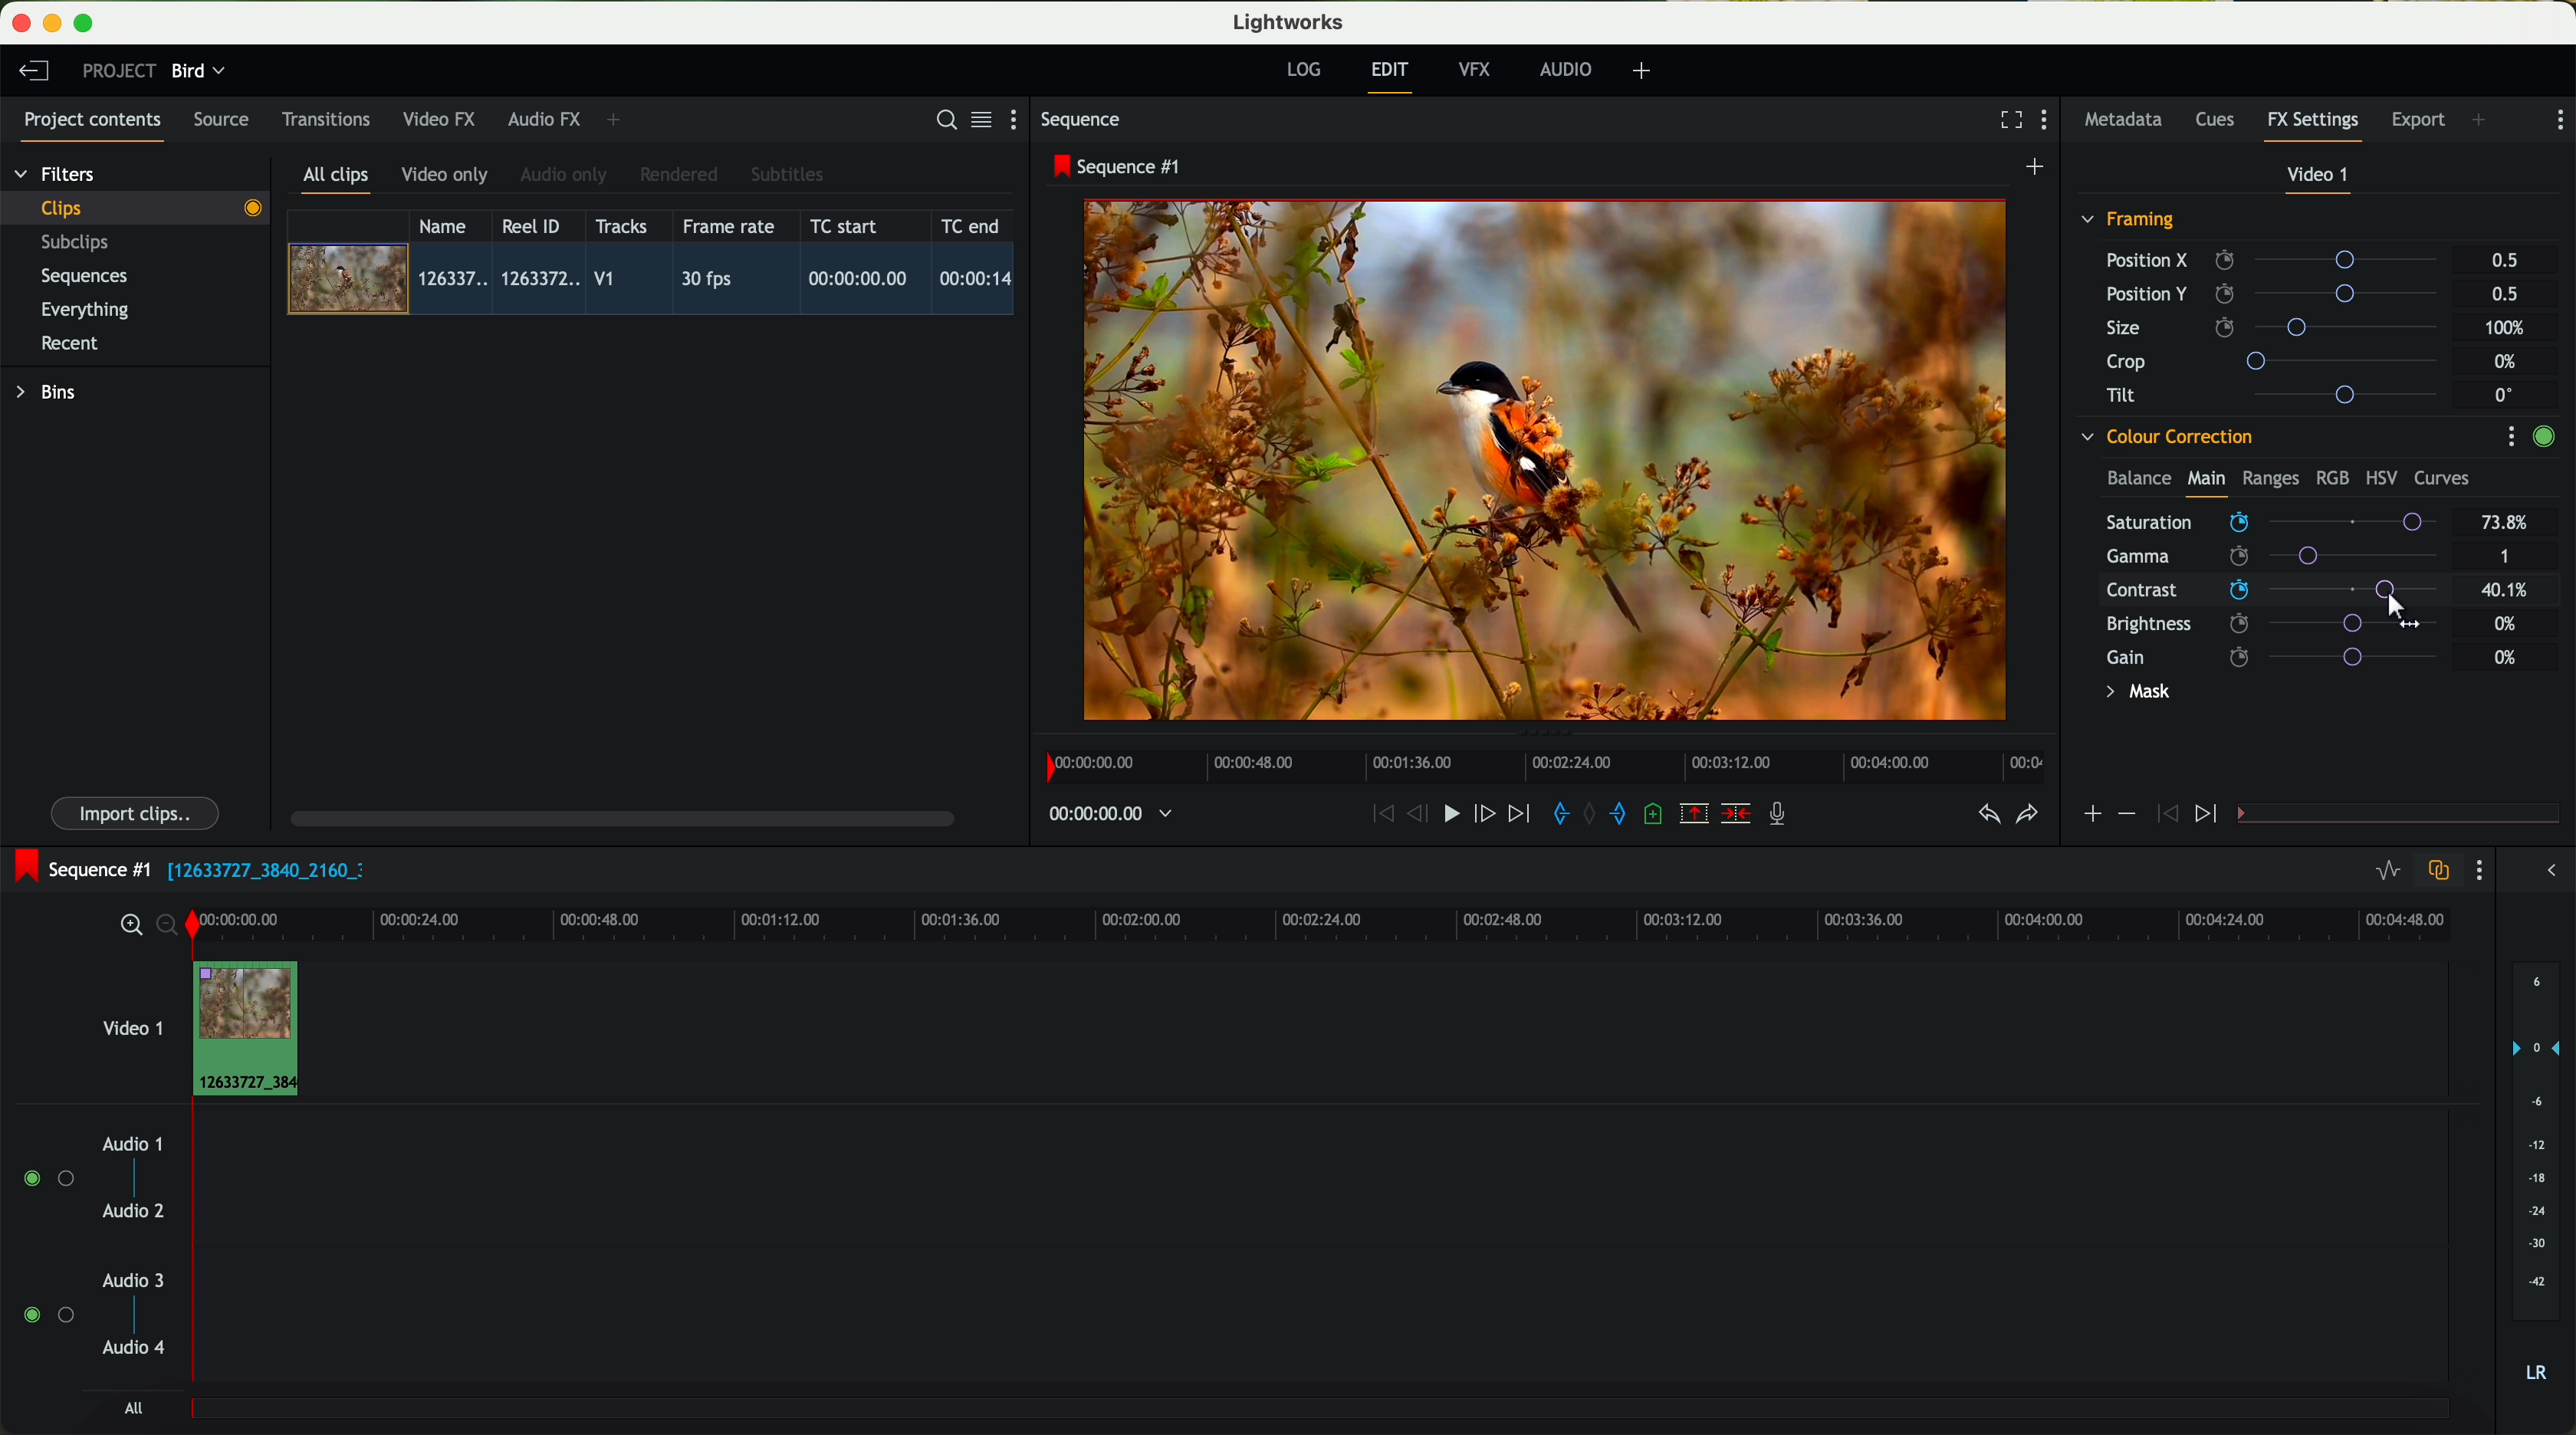 The height and width of the screenshot is (1435, 2576). Describe the element at coordinates (2049, 122) in the screenshot. I see `show settings menu` at that location.